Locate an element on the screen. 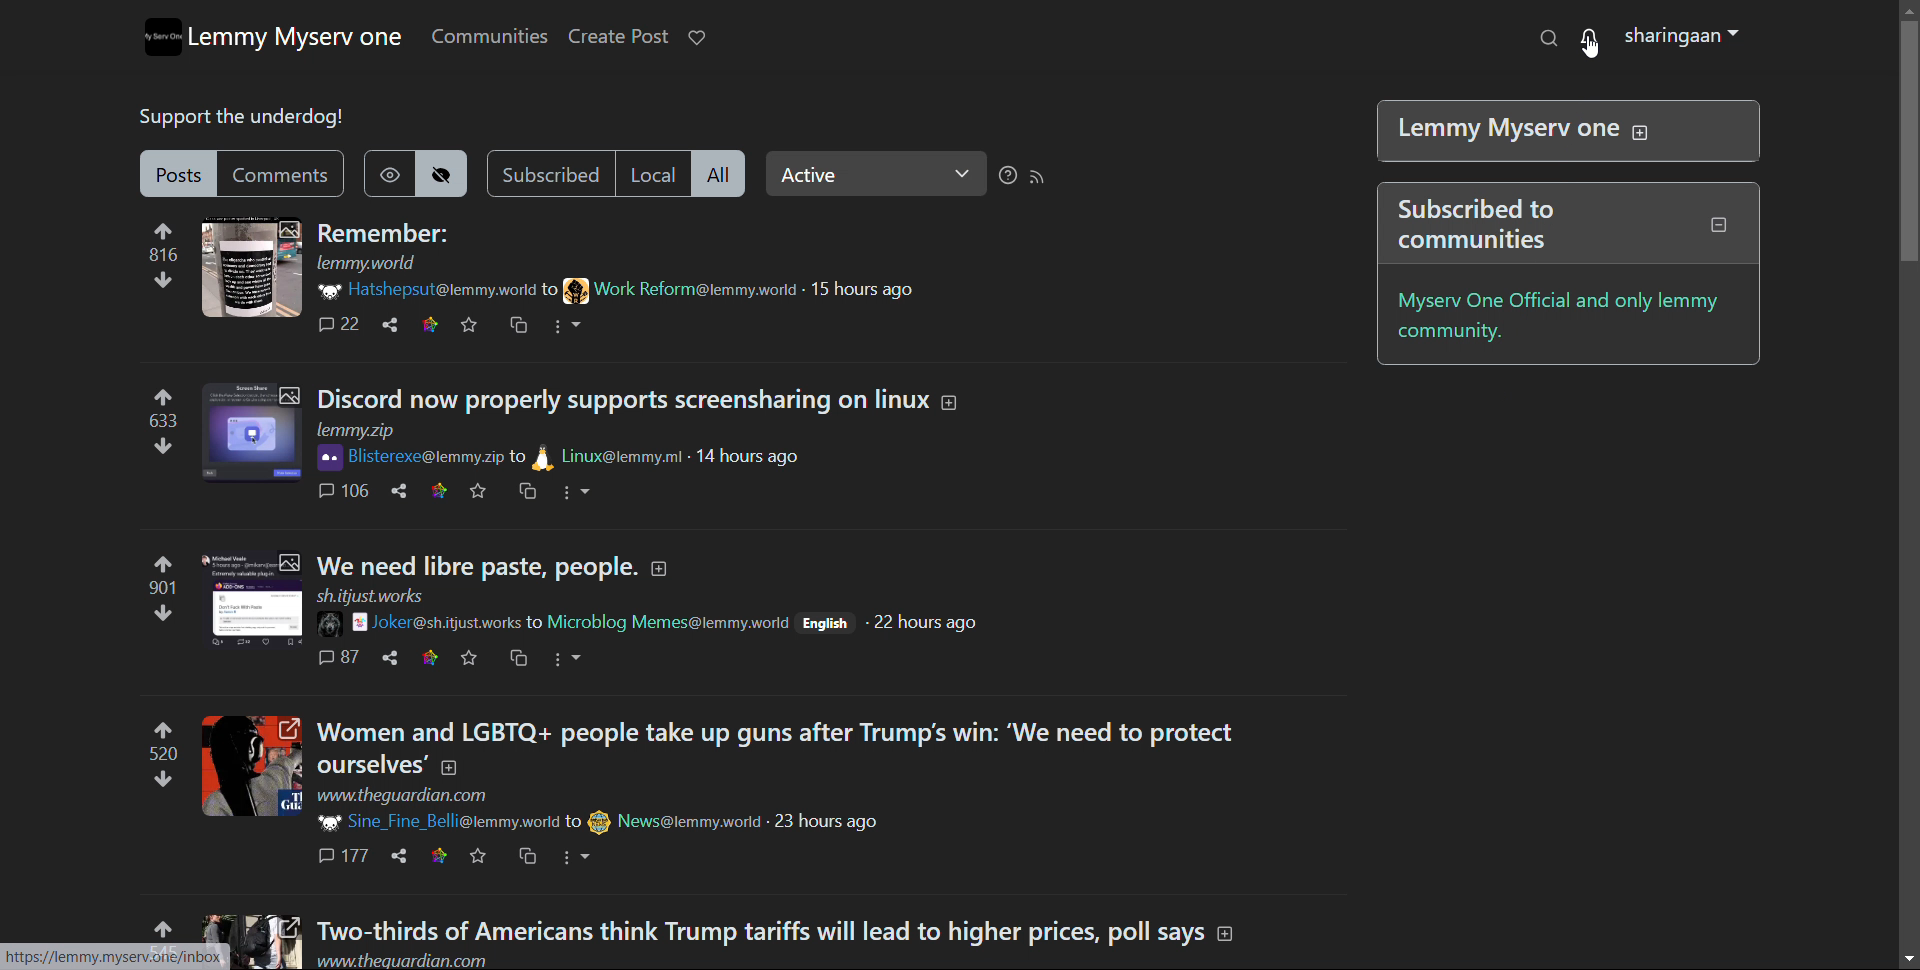  link is located at coordinates (438, 857).